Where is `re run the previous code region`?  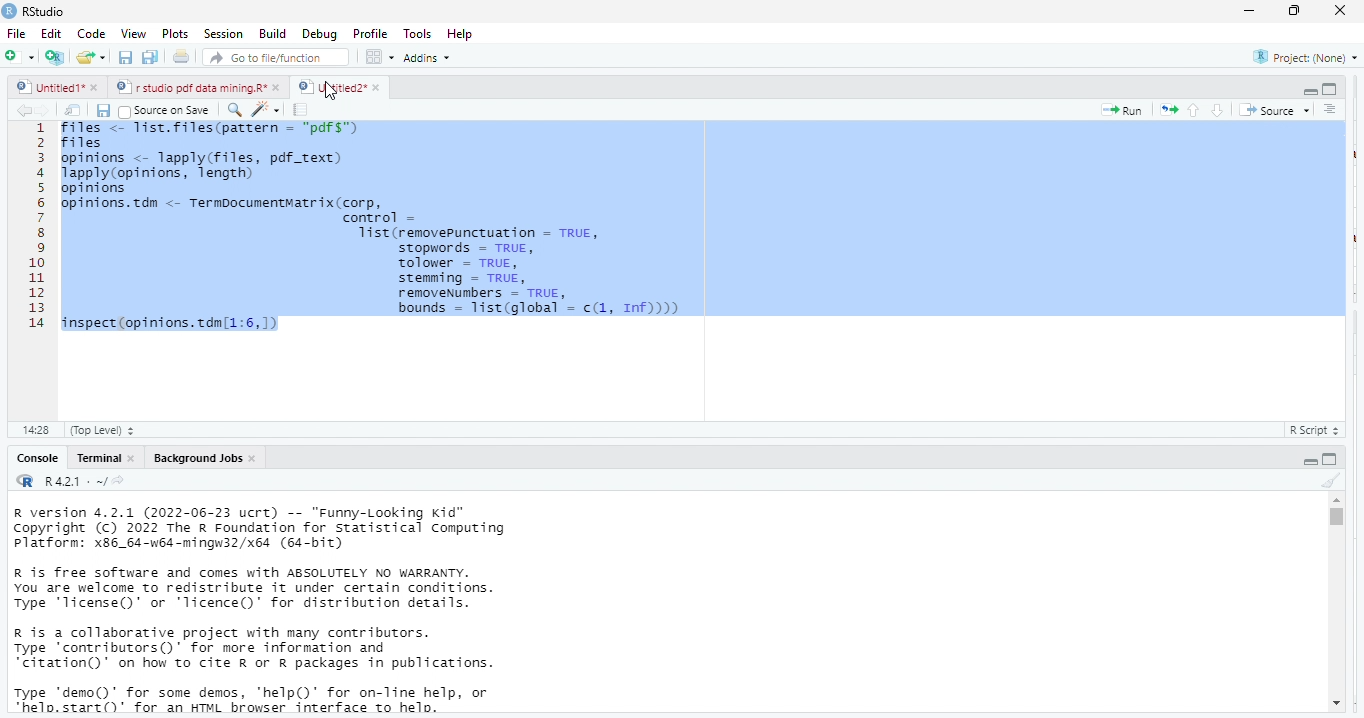
re run the previous code region is located at coordinates (1165, 109).